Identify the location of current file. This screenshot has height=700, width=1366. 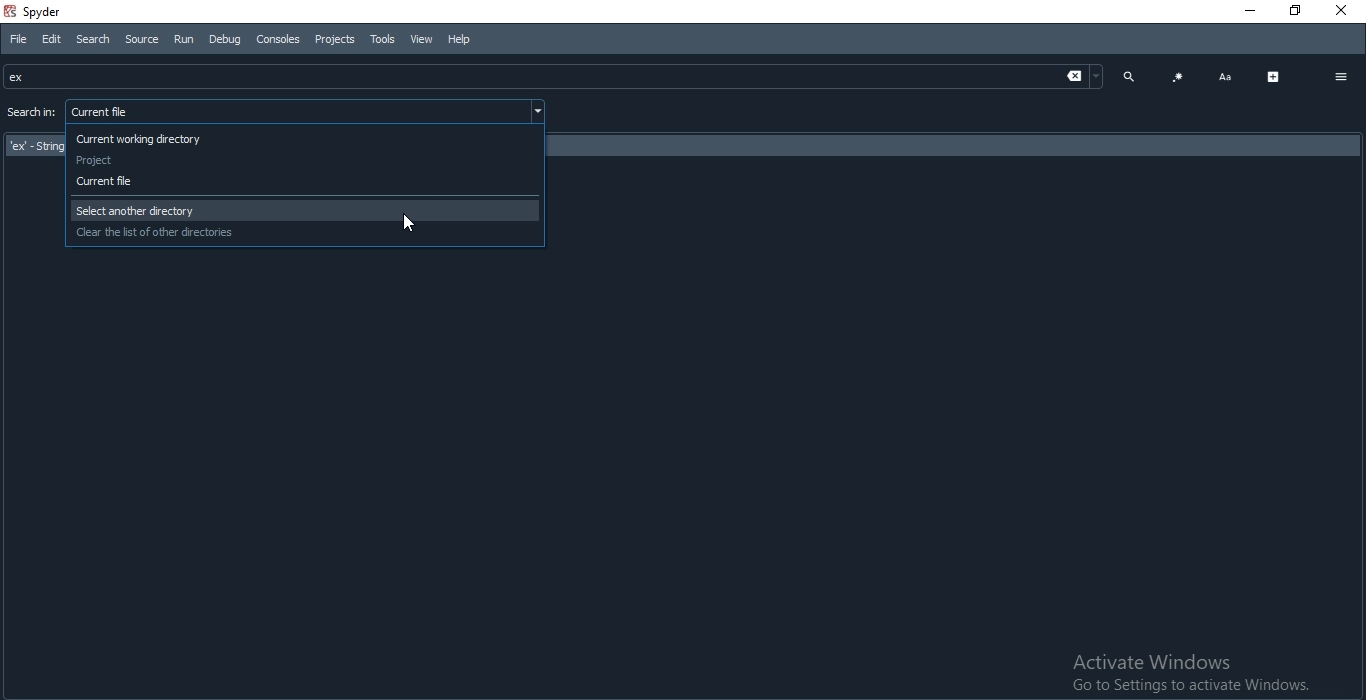
(307, 183).